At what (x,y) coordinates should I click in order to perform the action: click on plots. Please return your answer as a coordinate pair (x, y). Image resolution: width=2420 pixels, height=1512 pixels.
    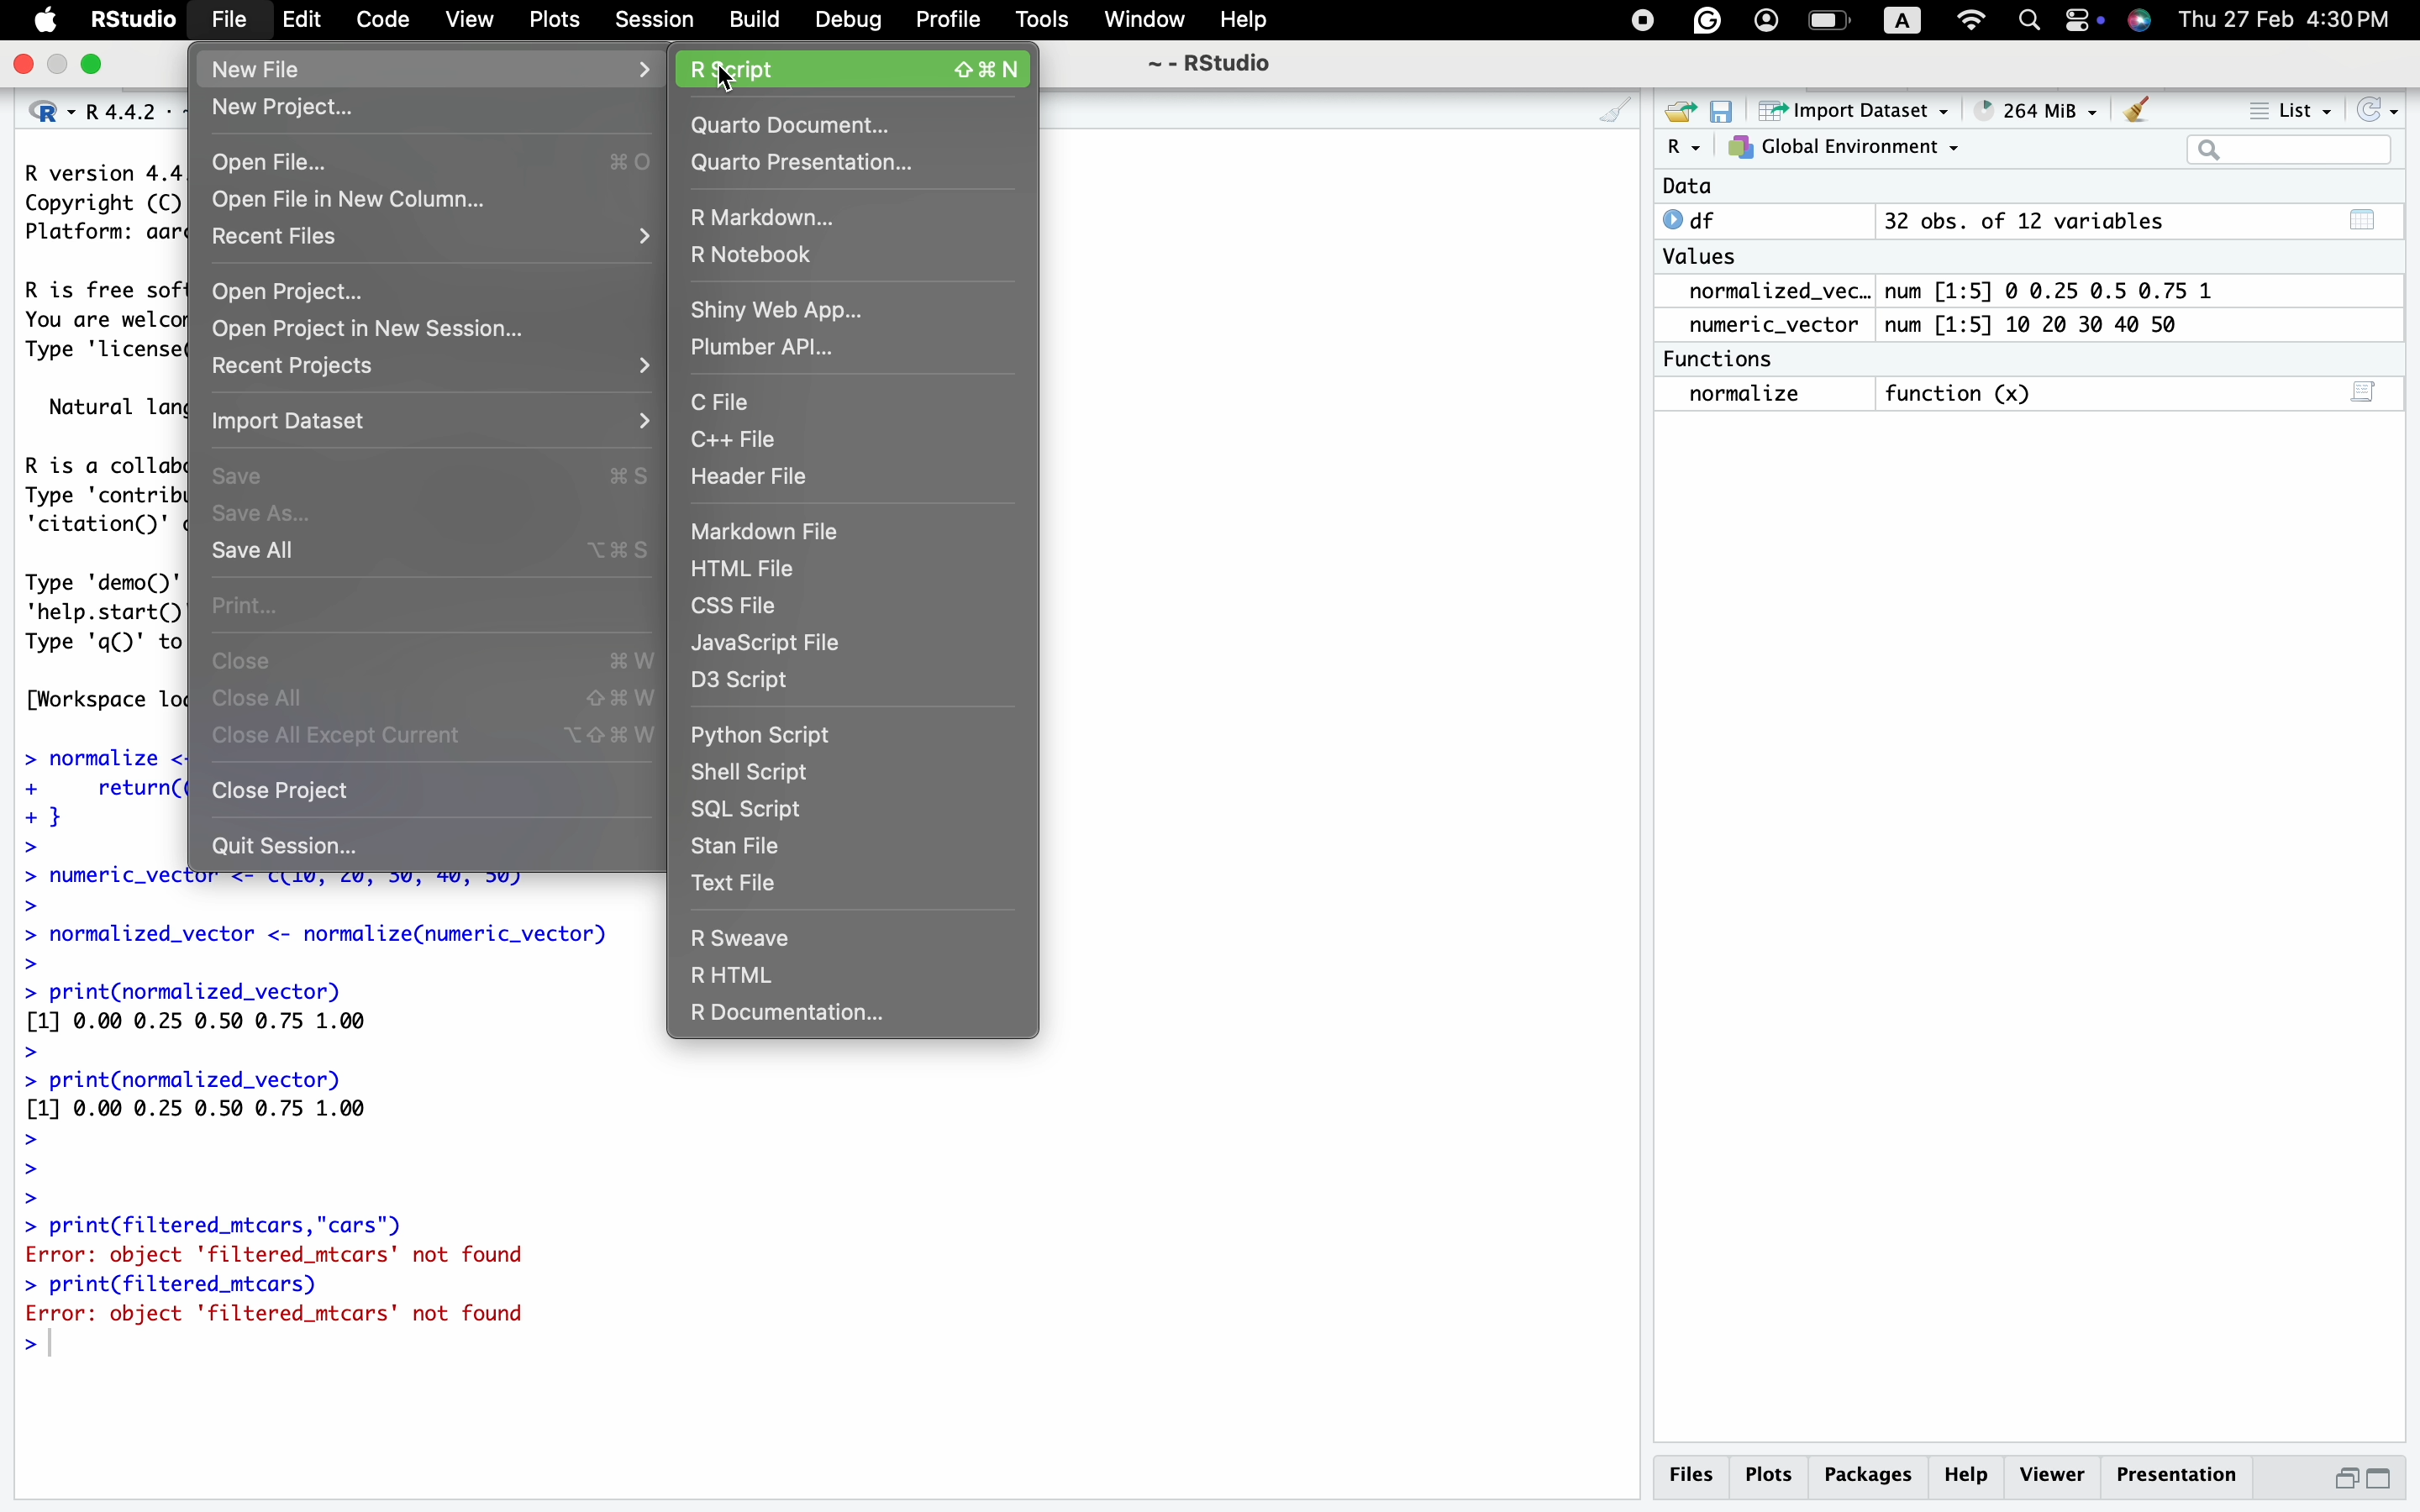
    Looking at the image, I should click on (554, 19).